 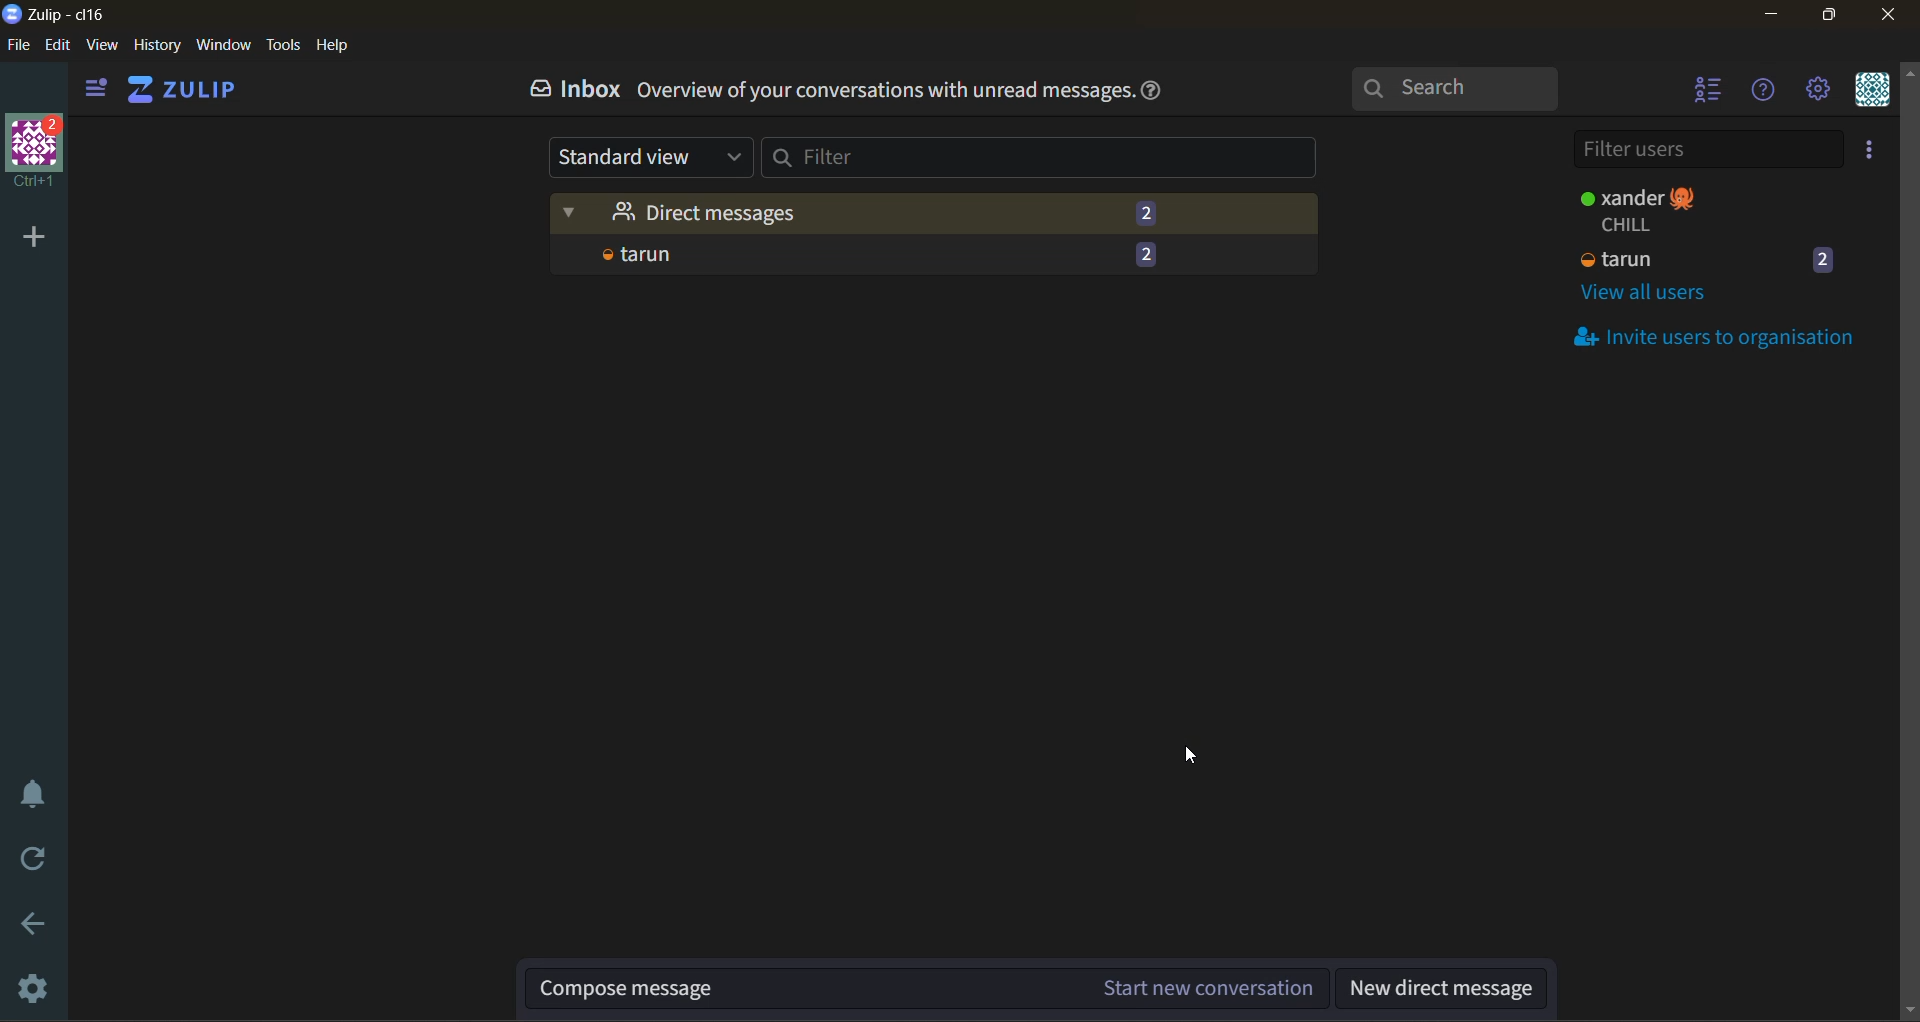 I want to click on search, so click(x=1463, y=90).